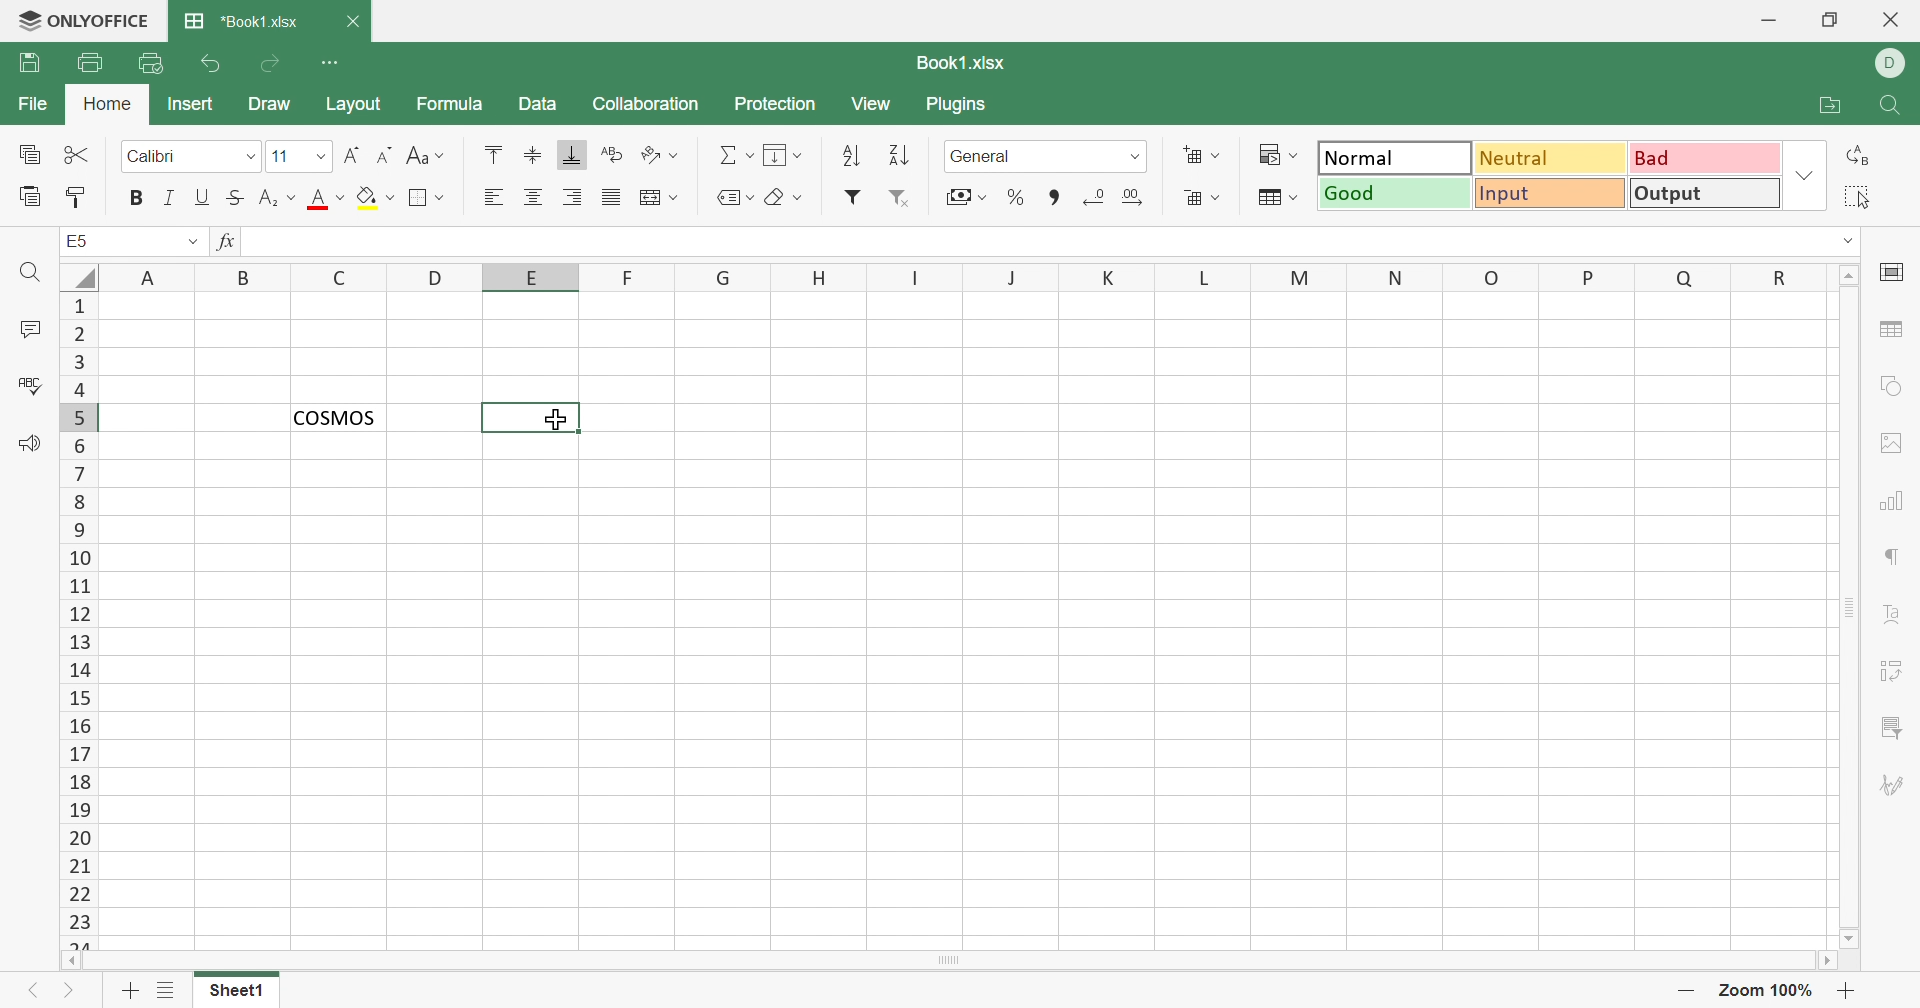  Describe the element at coordinates (1893, 785) in the screenshot. I see `Signature settings` at that location.